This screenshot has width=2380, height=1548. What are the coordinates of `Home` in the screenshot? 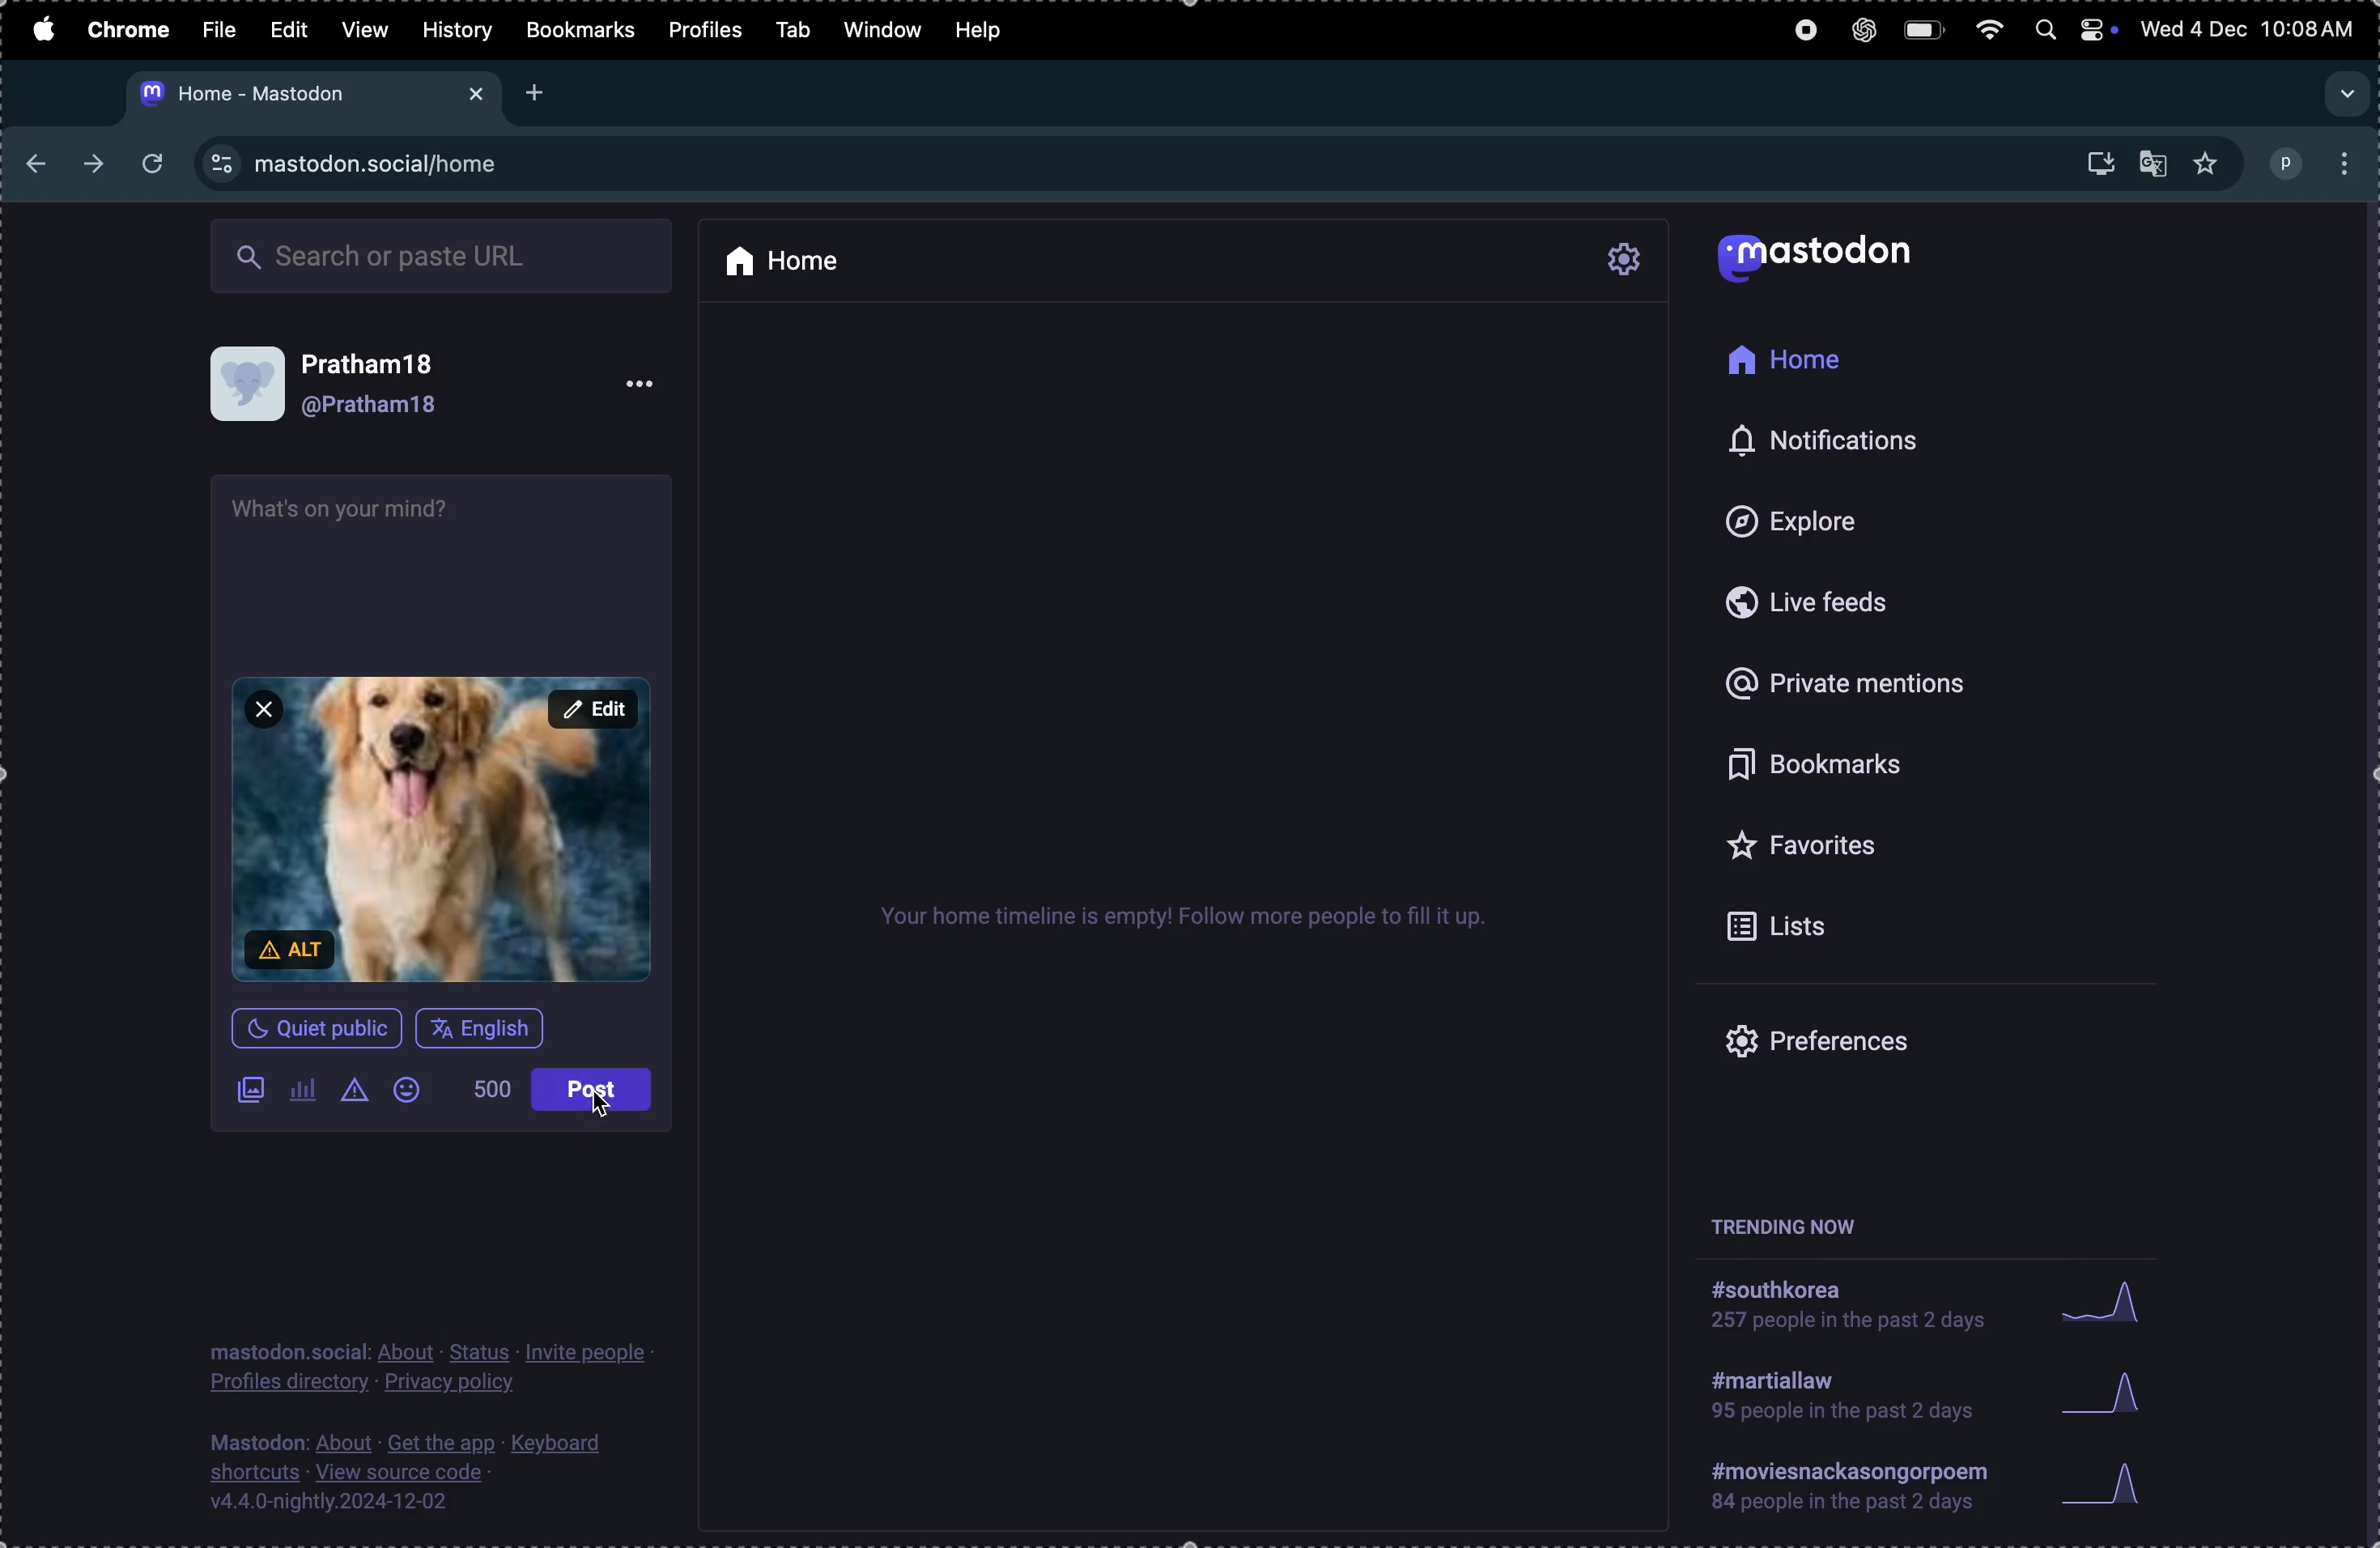 It's located at (789, 260).